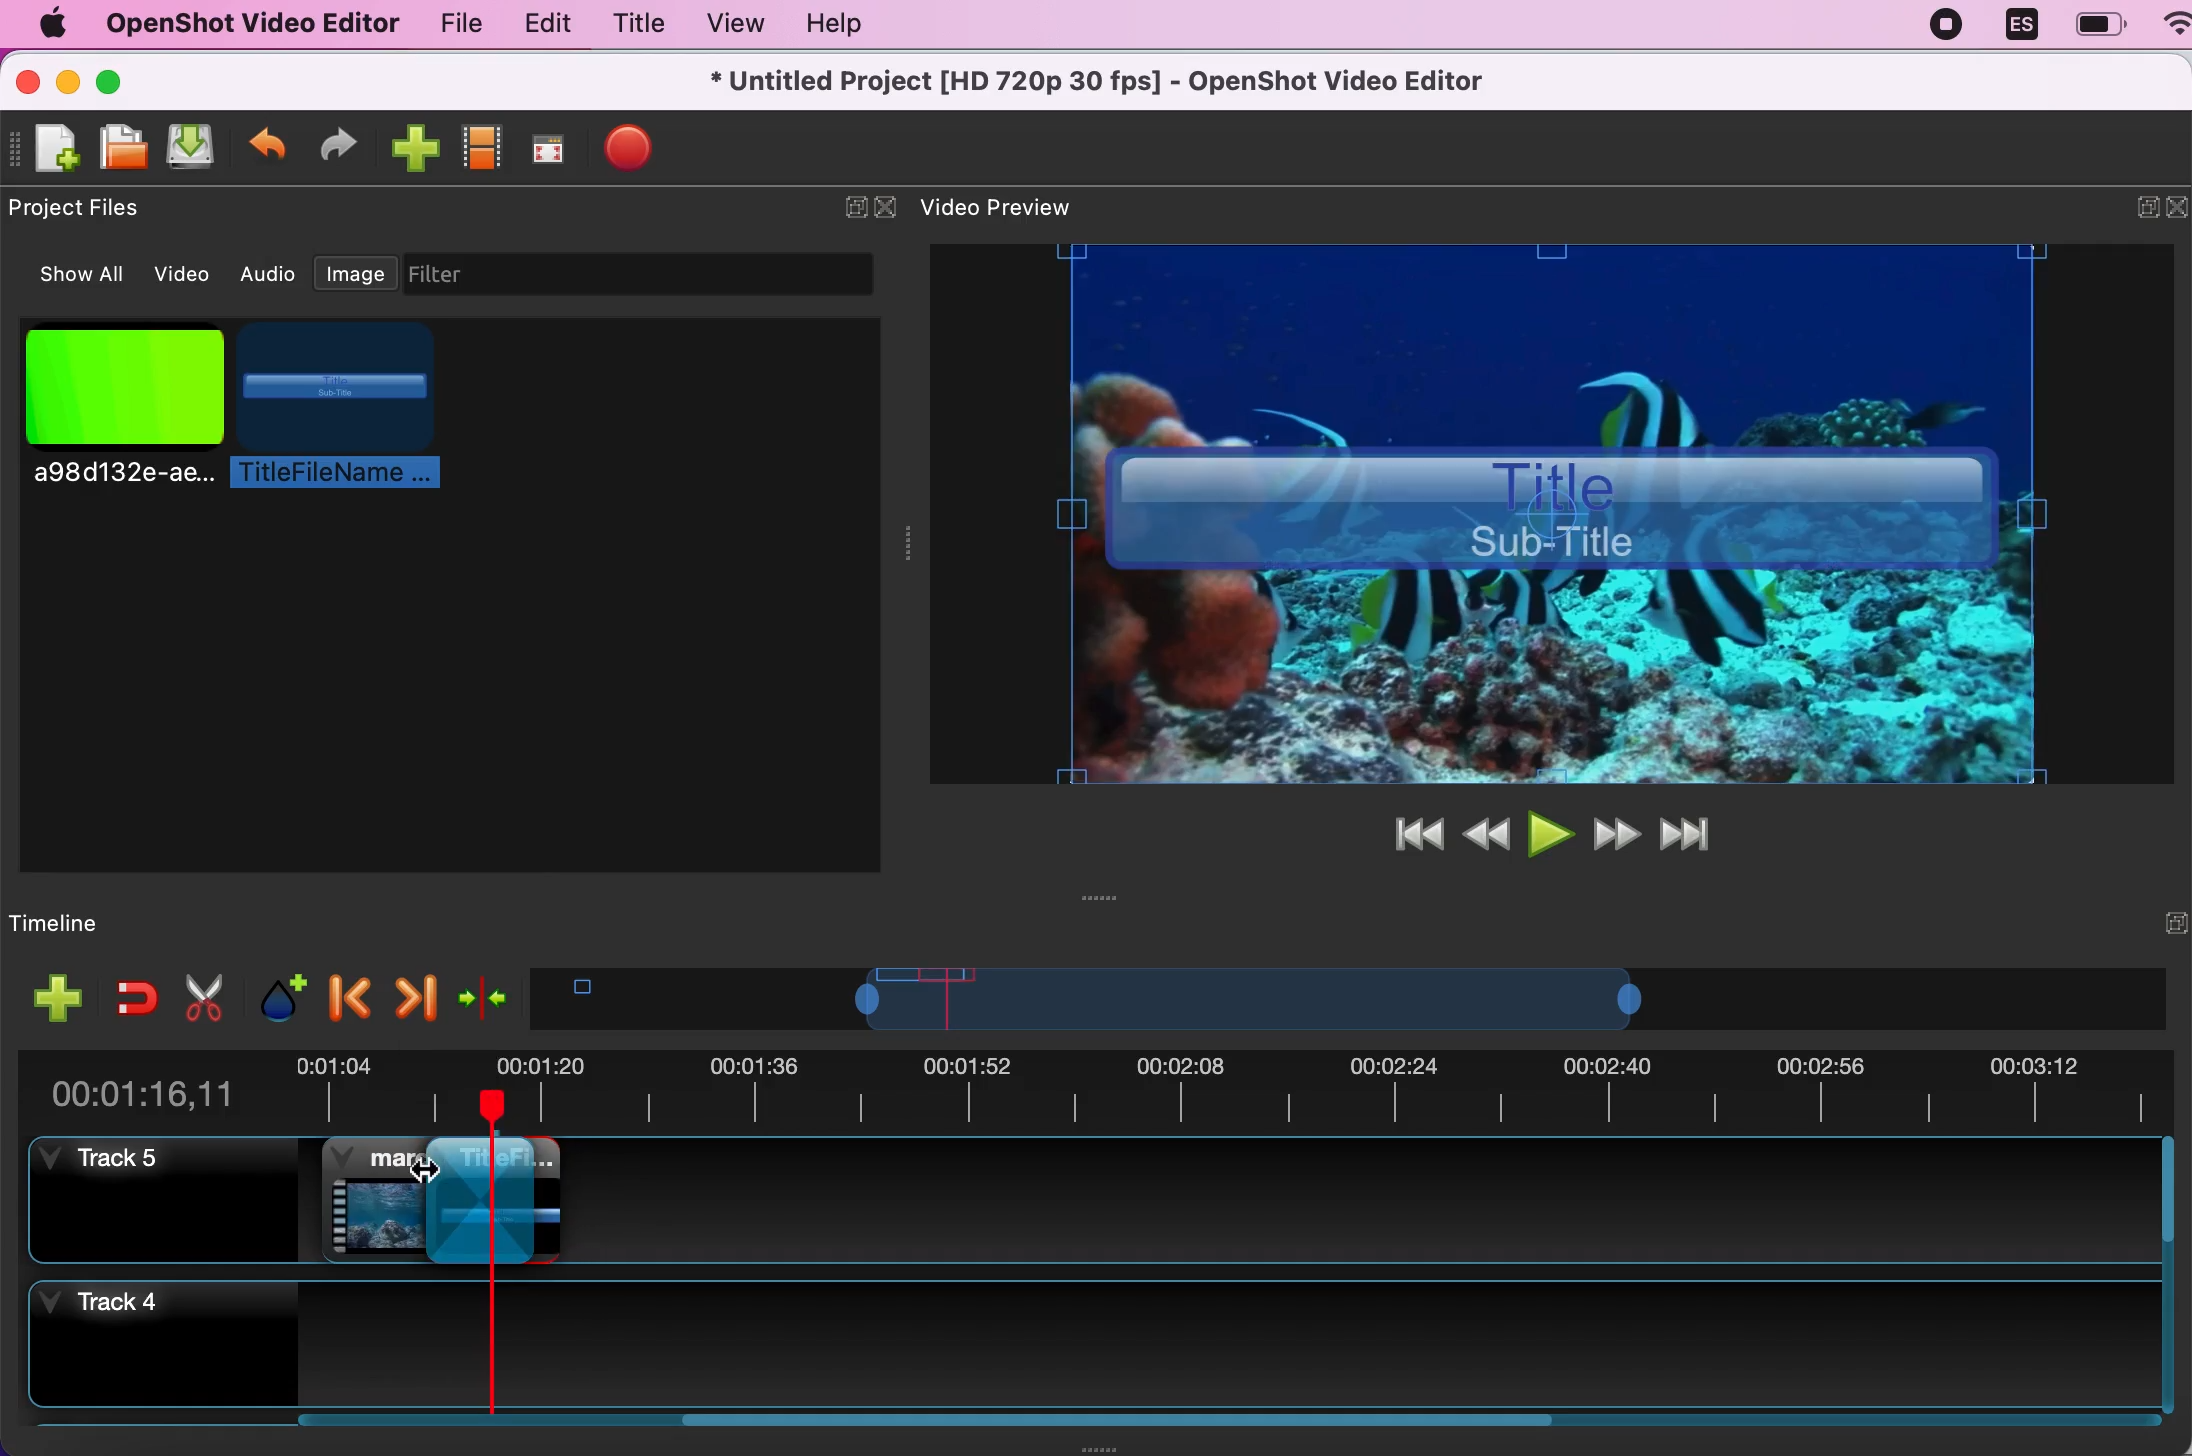 The width and height of the screenshot is (2192, 1456). I want to click on choose profile, so click(484, 145).